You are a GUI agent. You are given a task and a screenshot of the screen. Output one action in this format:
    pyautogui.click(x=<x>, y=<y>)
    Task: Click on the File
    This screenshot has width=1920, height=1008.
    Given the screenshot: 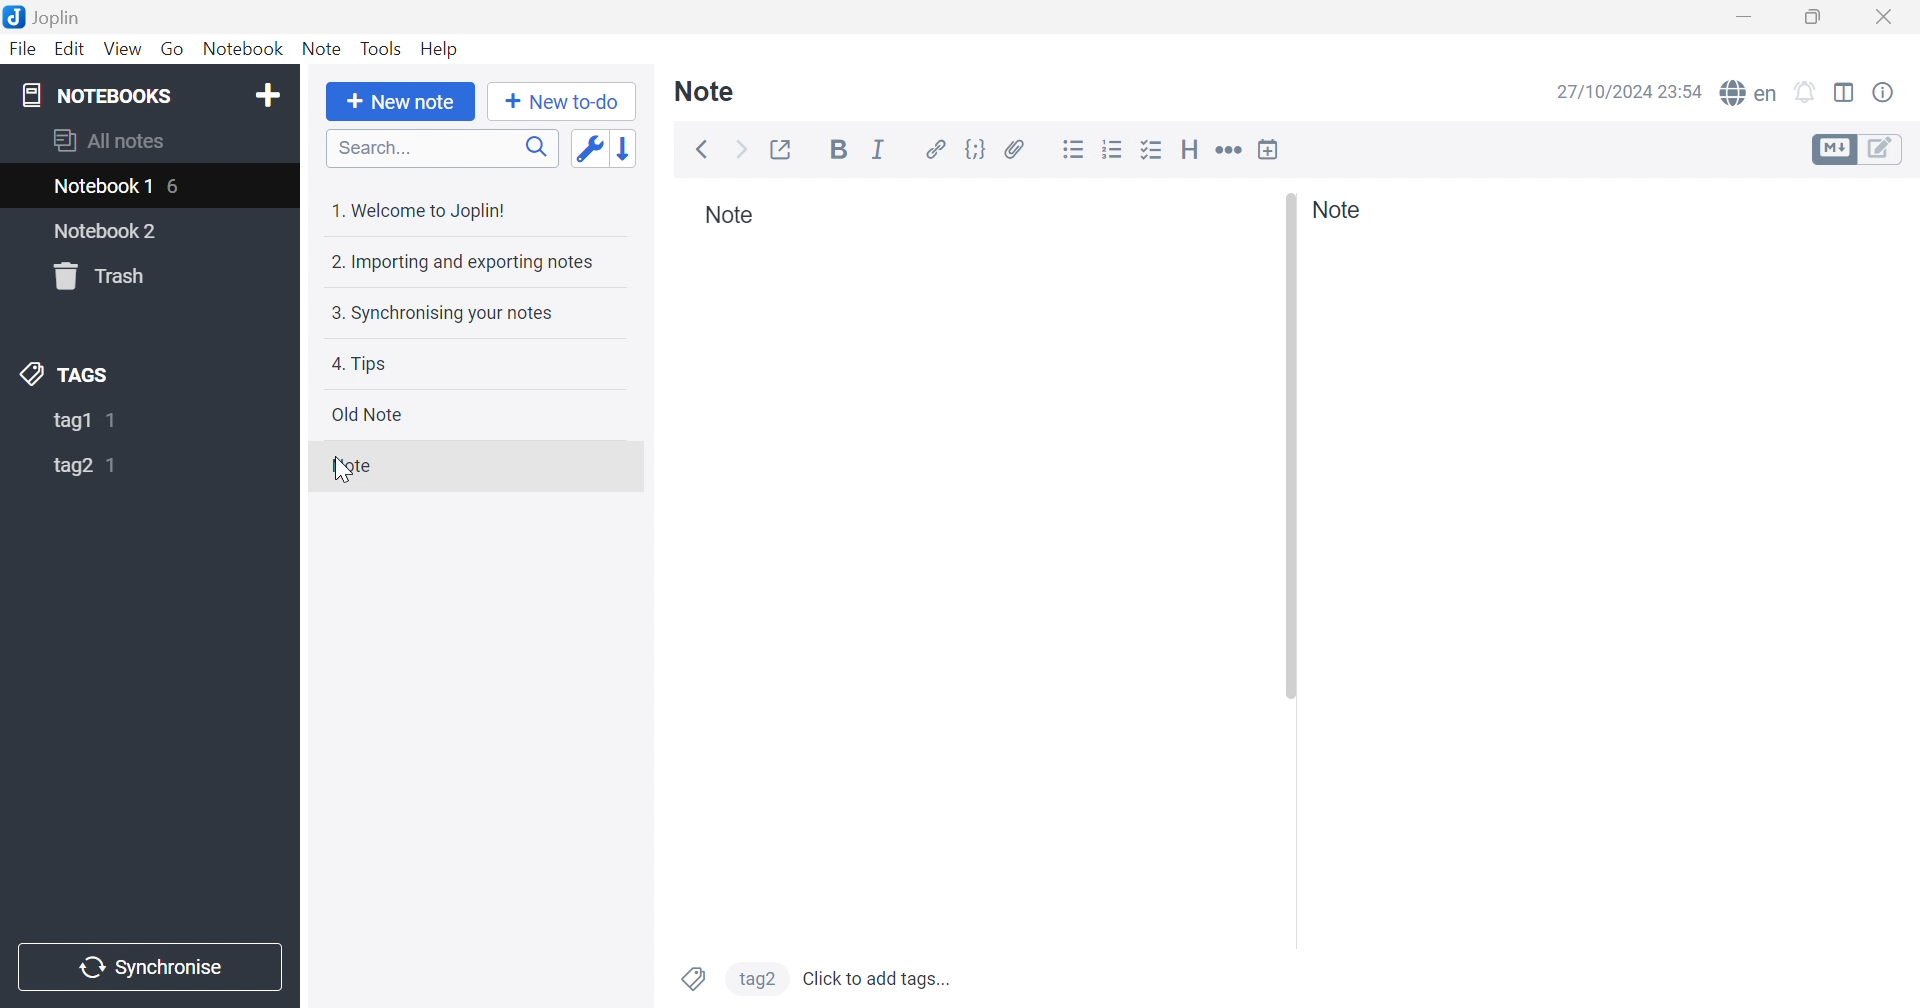 What is the action you would take?
    pyautogui.click(x=20, y=49)
    